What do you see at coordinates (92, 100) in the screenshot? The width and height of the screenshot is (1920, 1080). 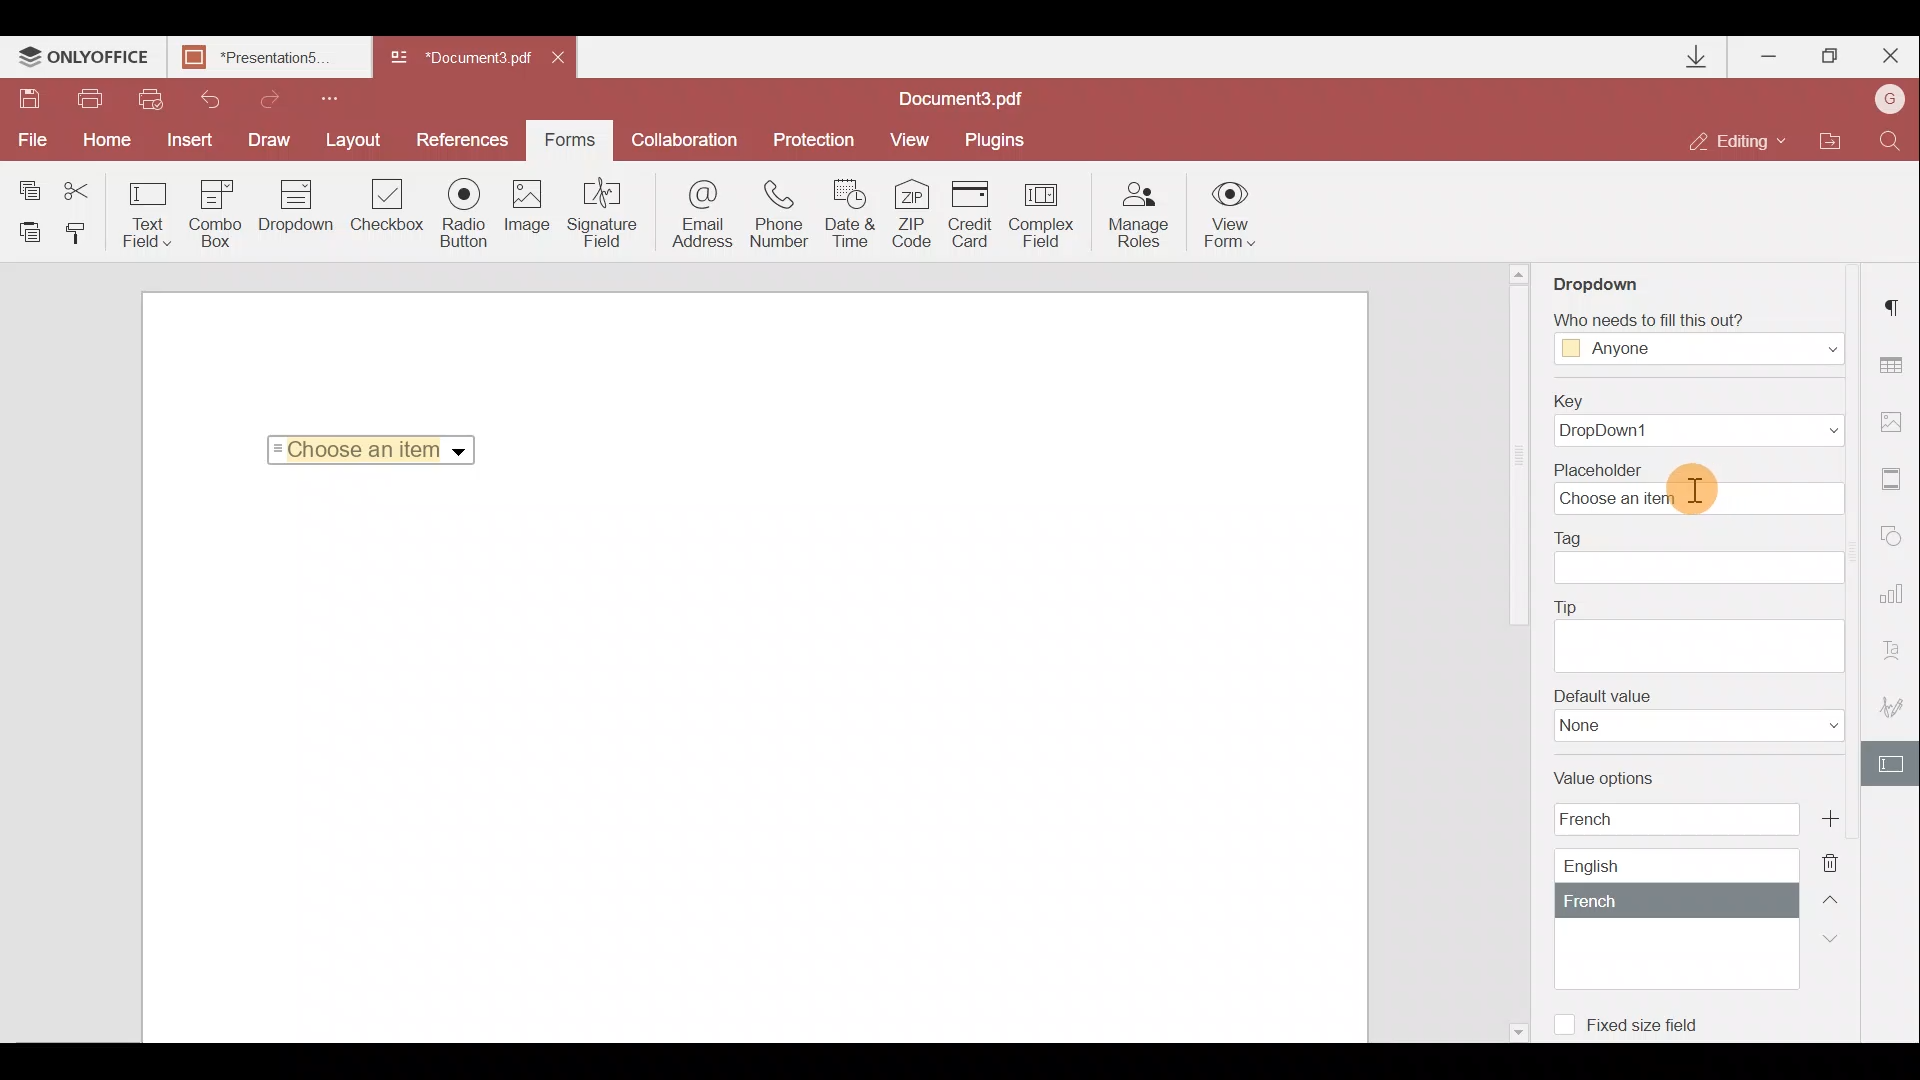 I see `Print file` at bounding box center [92, 100].